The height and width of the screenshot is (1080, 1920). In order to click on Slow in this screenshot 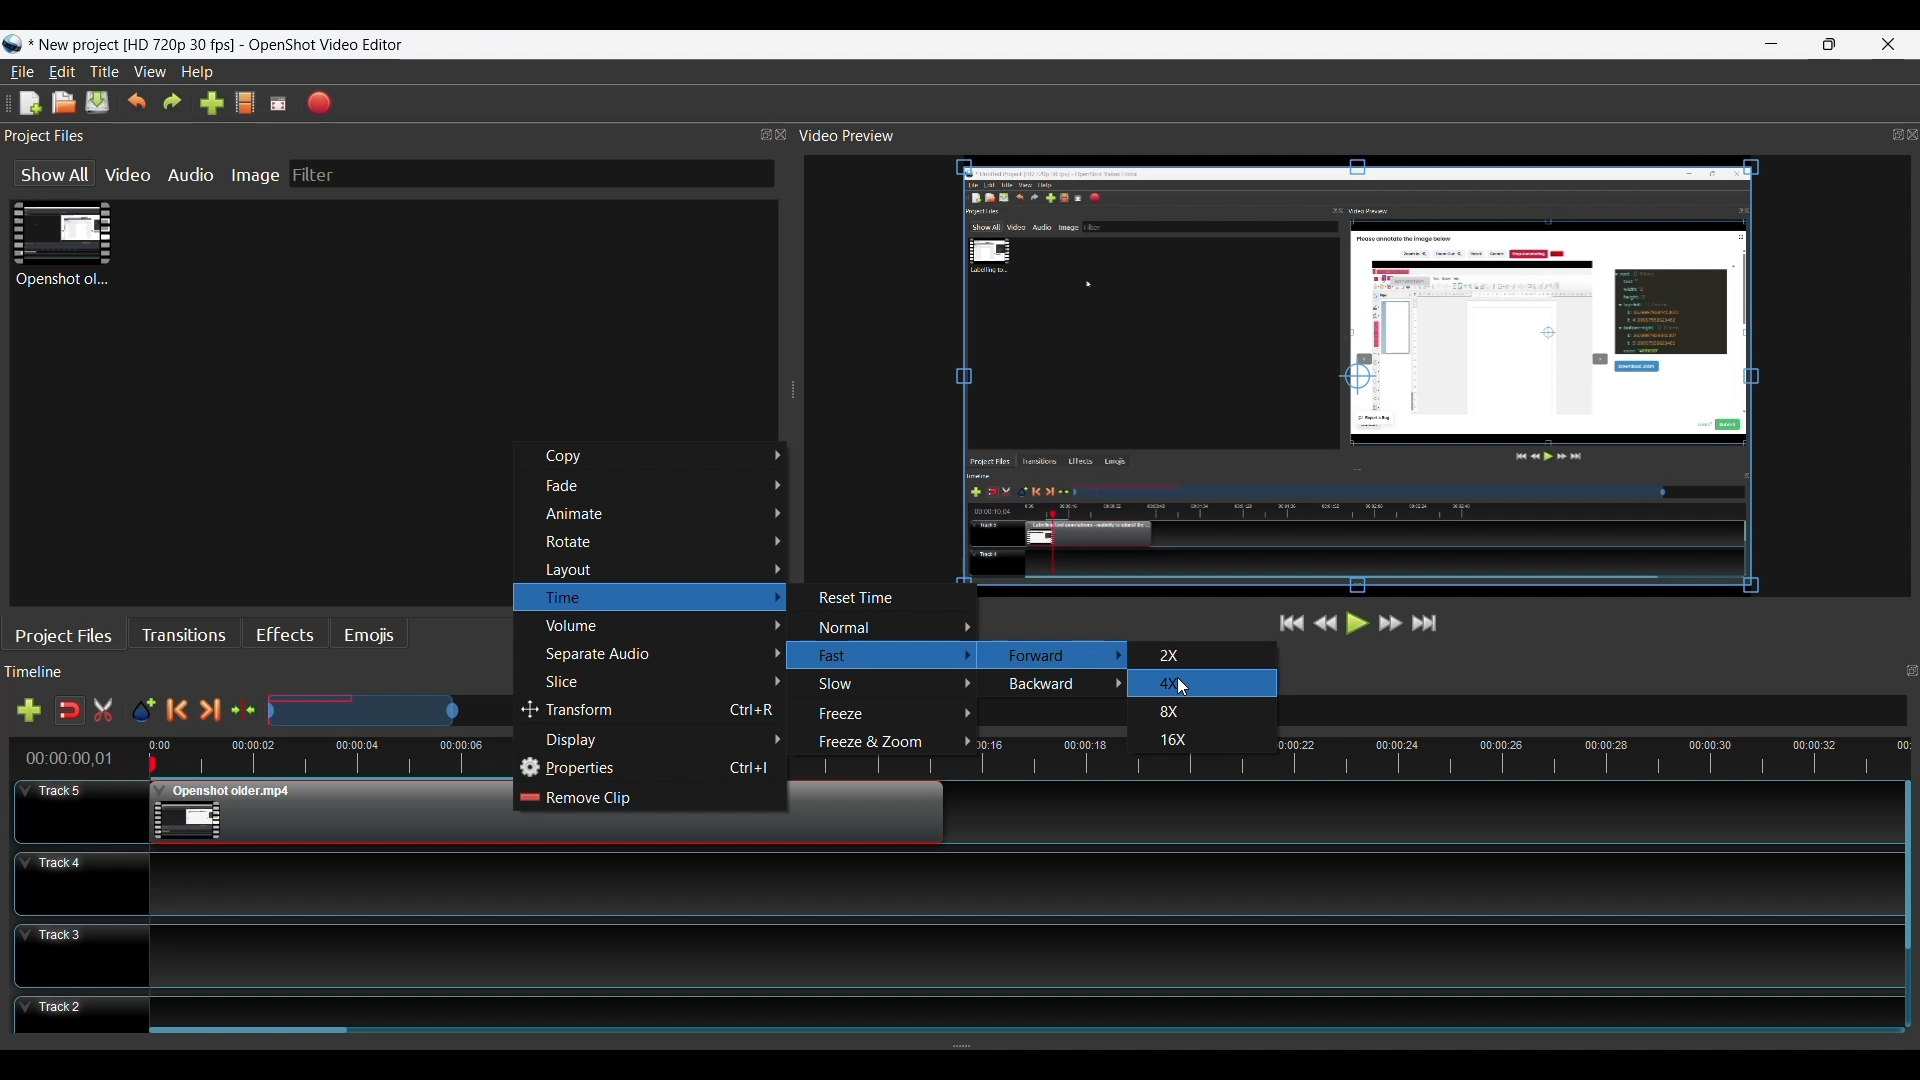, I will do `click(889, 684)`.